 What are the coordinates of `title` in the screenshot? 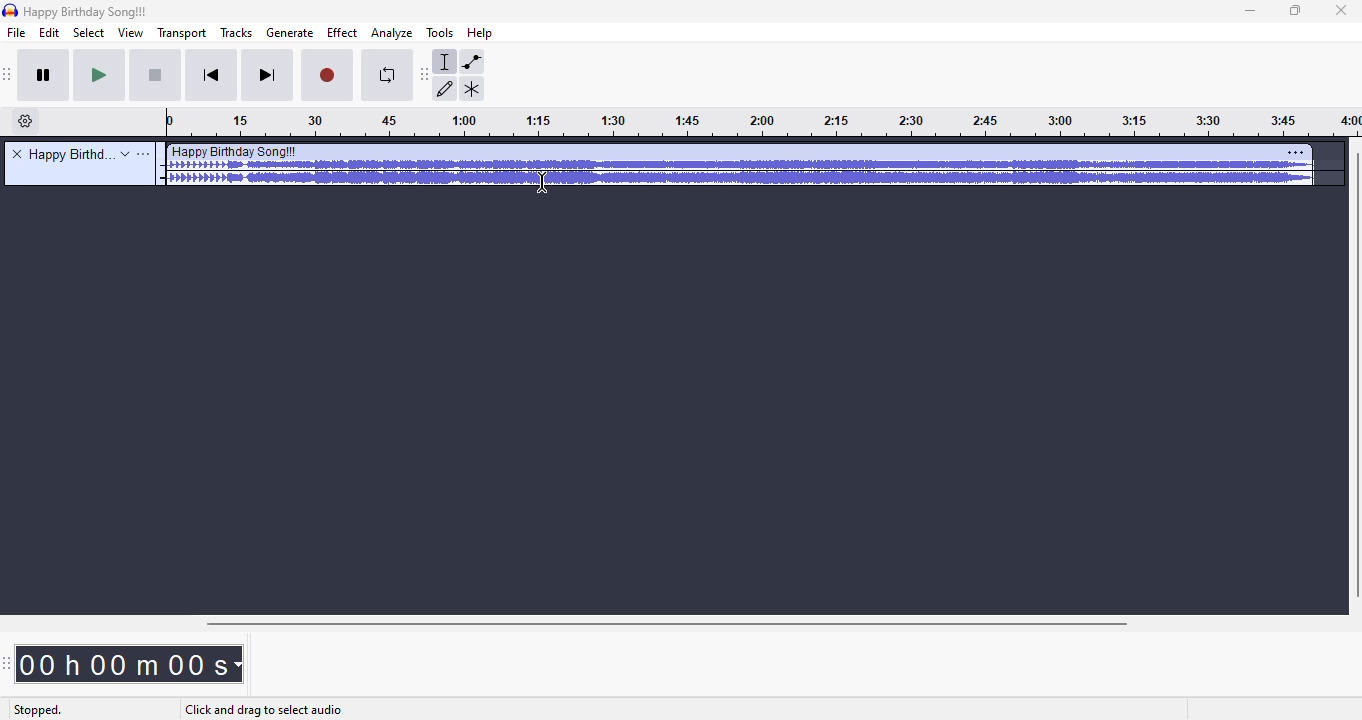 It's located at (85, 12).